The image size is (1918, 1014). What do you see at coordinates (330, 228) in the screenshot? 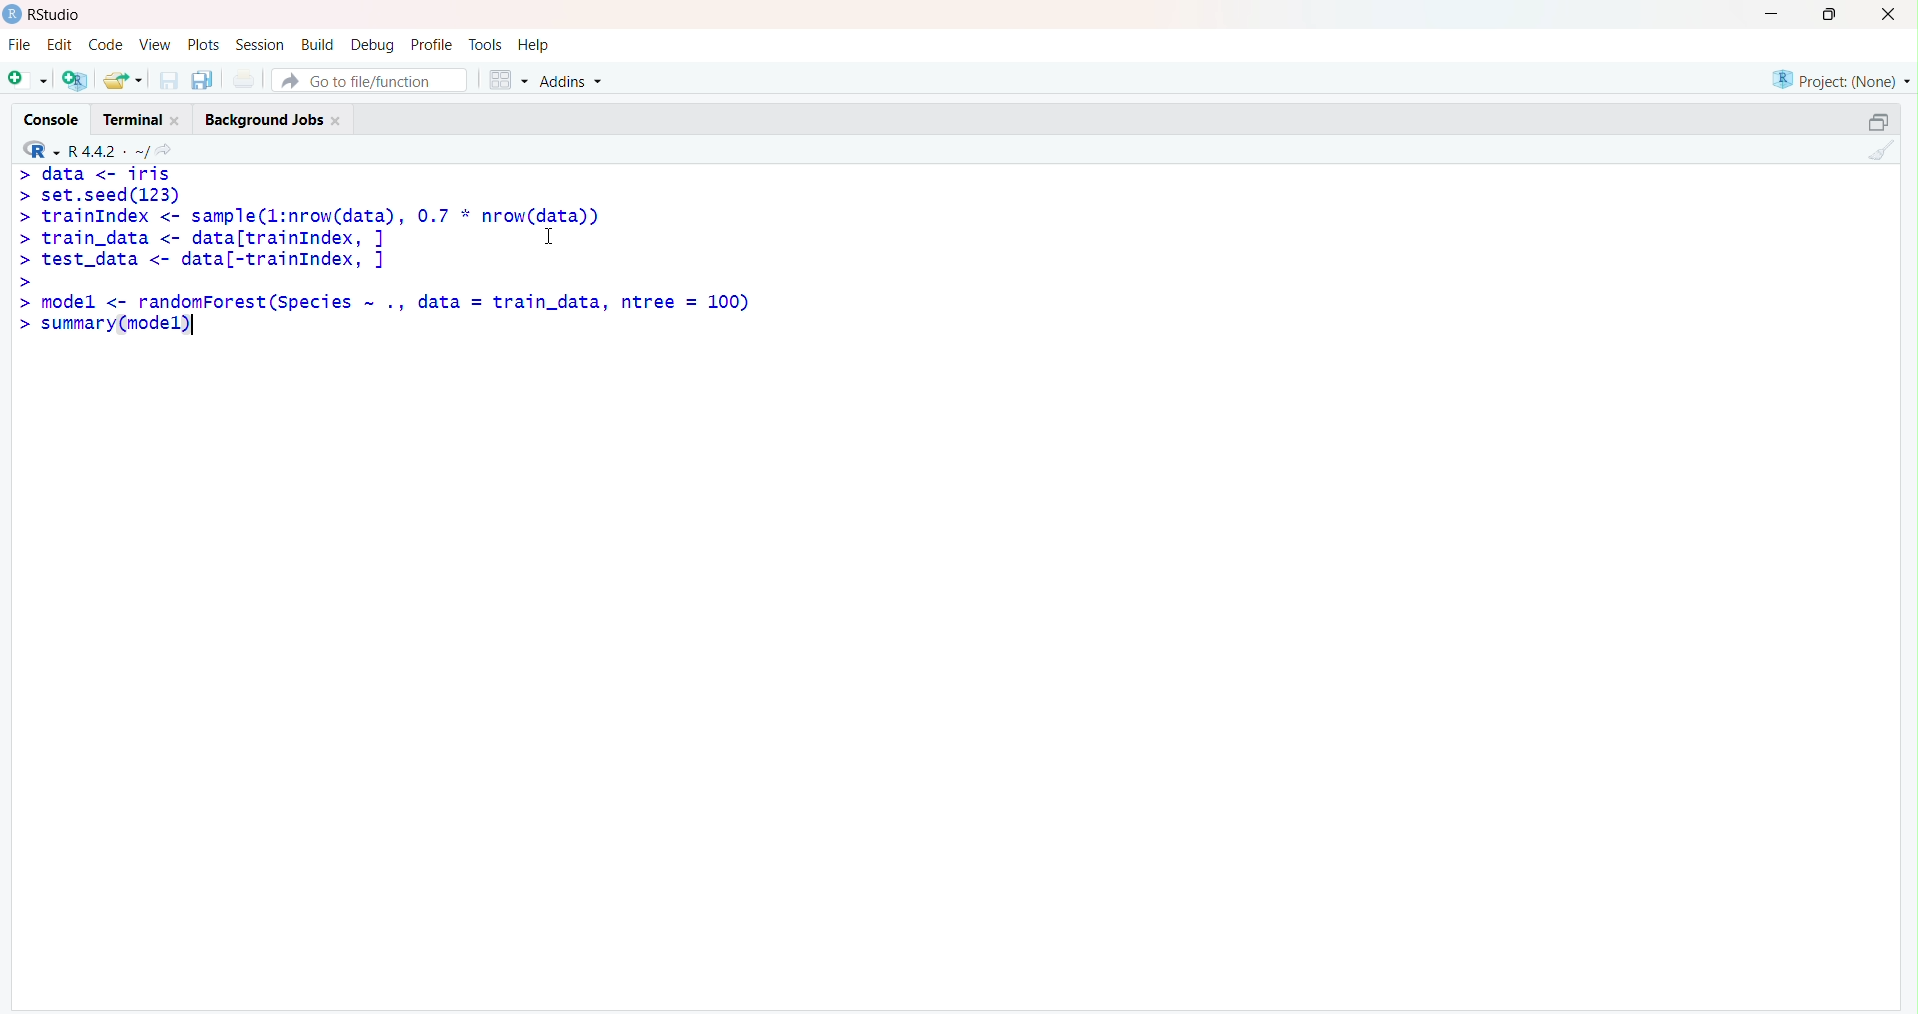
I see `set.seed(ls3)
trainIndex <- sample(l:nrow(data), 0.7 * nrow(data))
train_data <- data[trainIndex, ] I
test_data <- data[-trainIndex, ]

|` at bounding box center [330, 228].